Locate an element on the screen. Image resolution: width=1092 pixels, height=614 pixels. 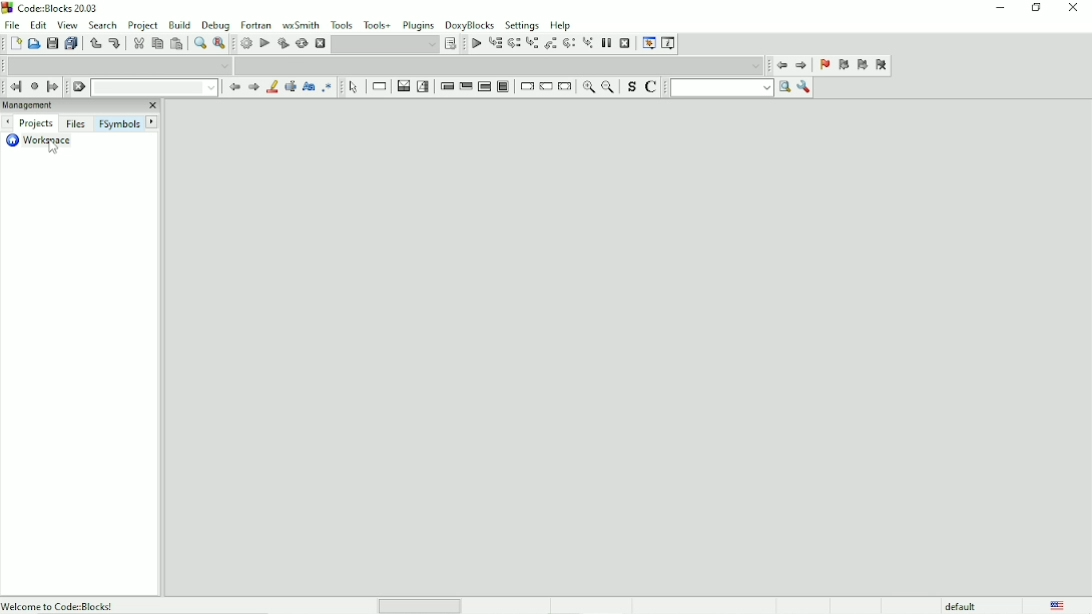
Workspace is located at coordinates (45, 143).